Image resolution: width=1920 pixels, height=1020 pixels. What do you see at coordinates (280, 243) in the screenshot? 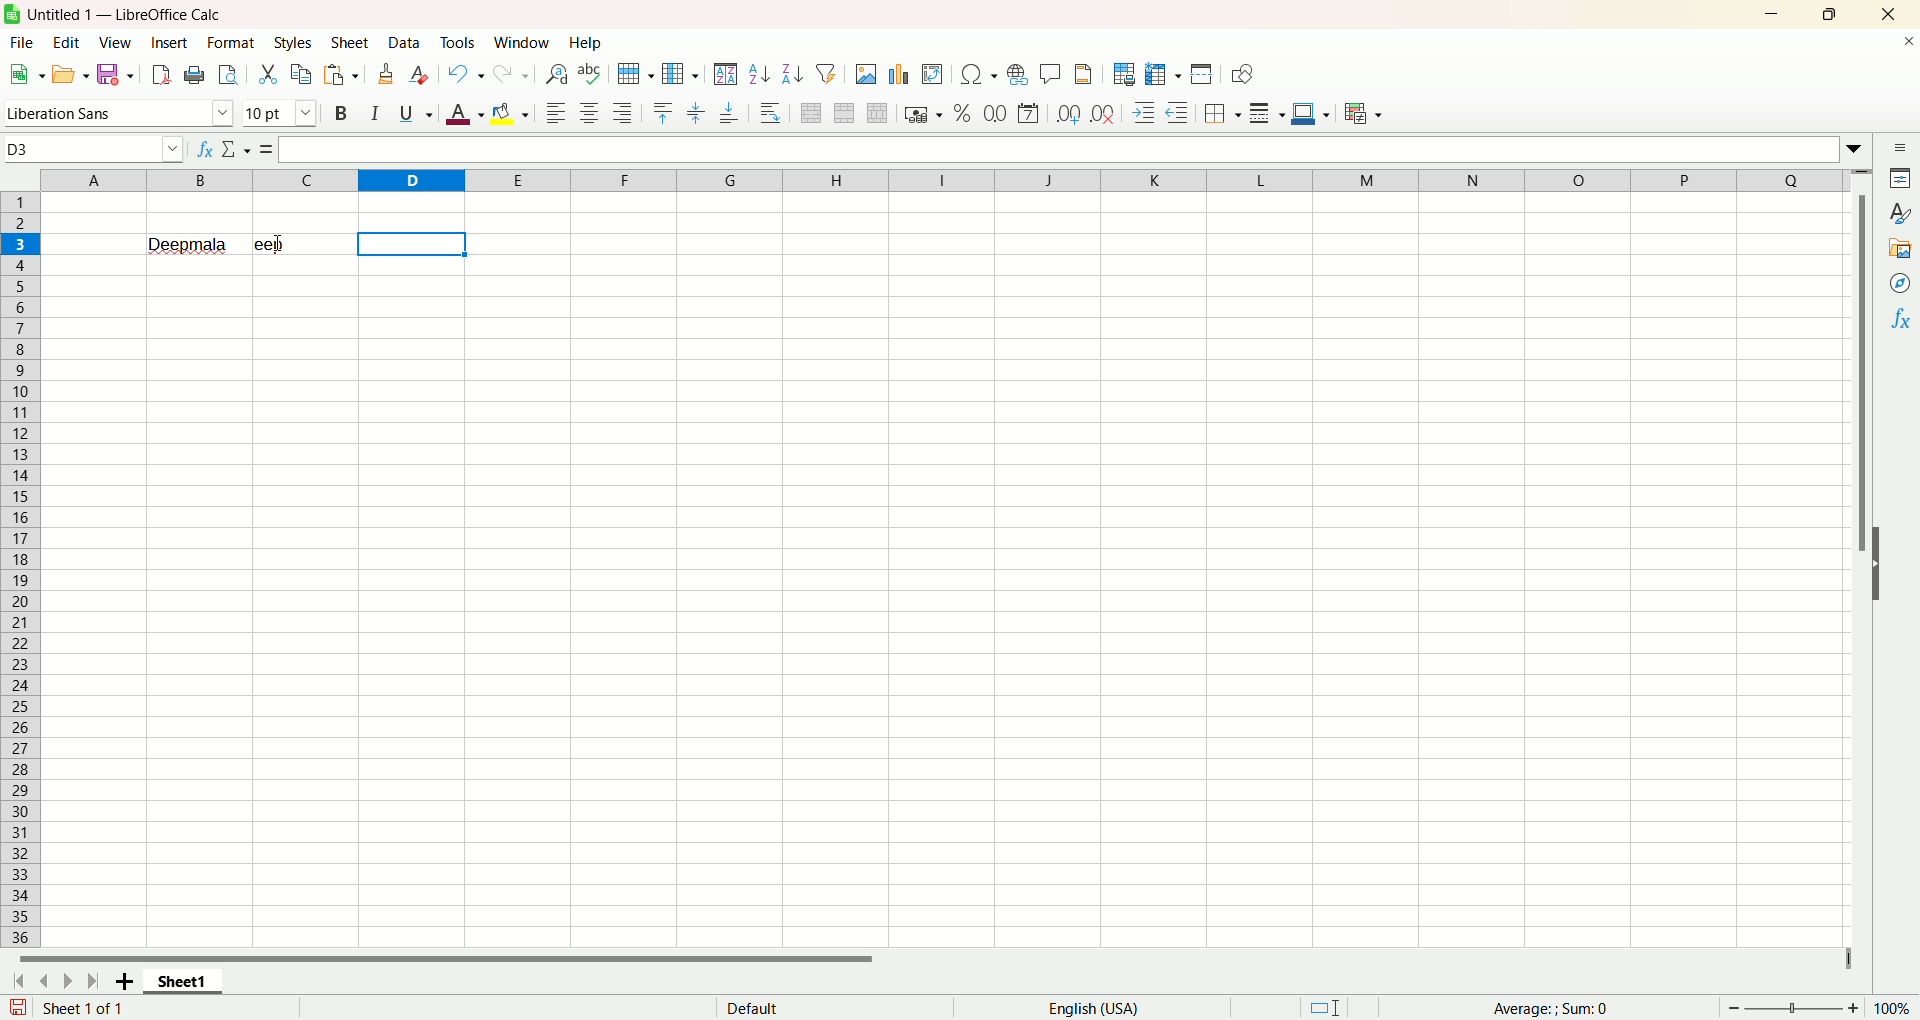
I see `Cursor` at bounding box center [280, 243].